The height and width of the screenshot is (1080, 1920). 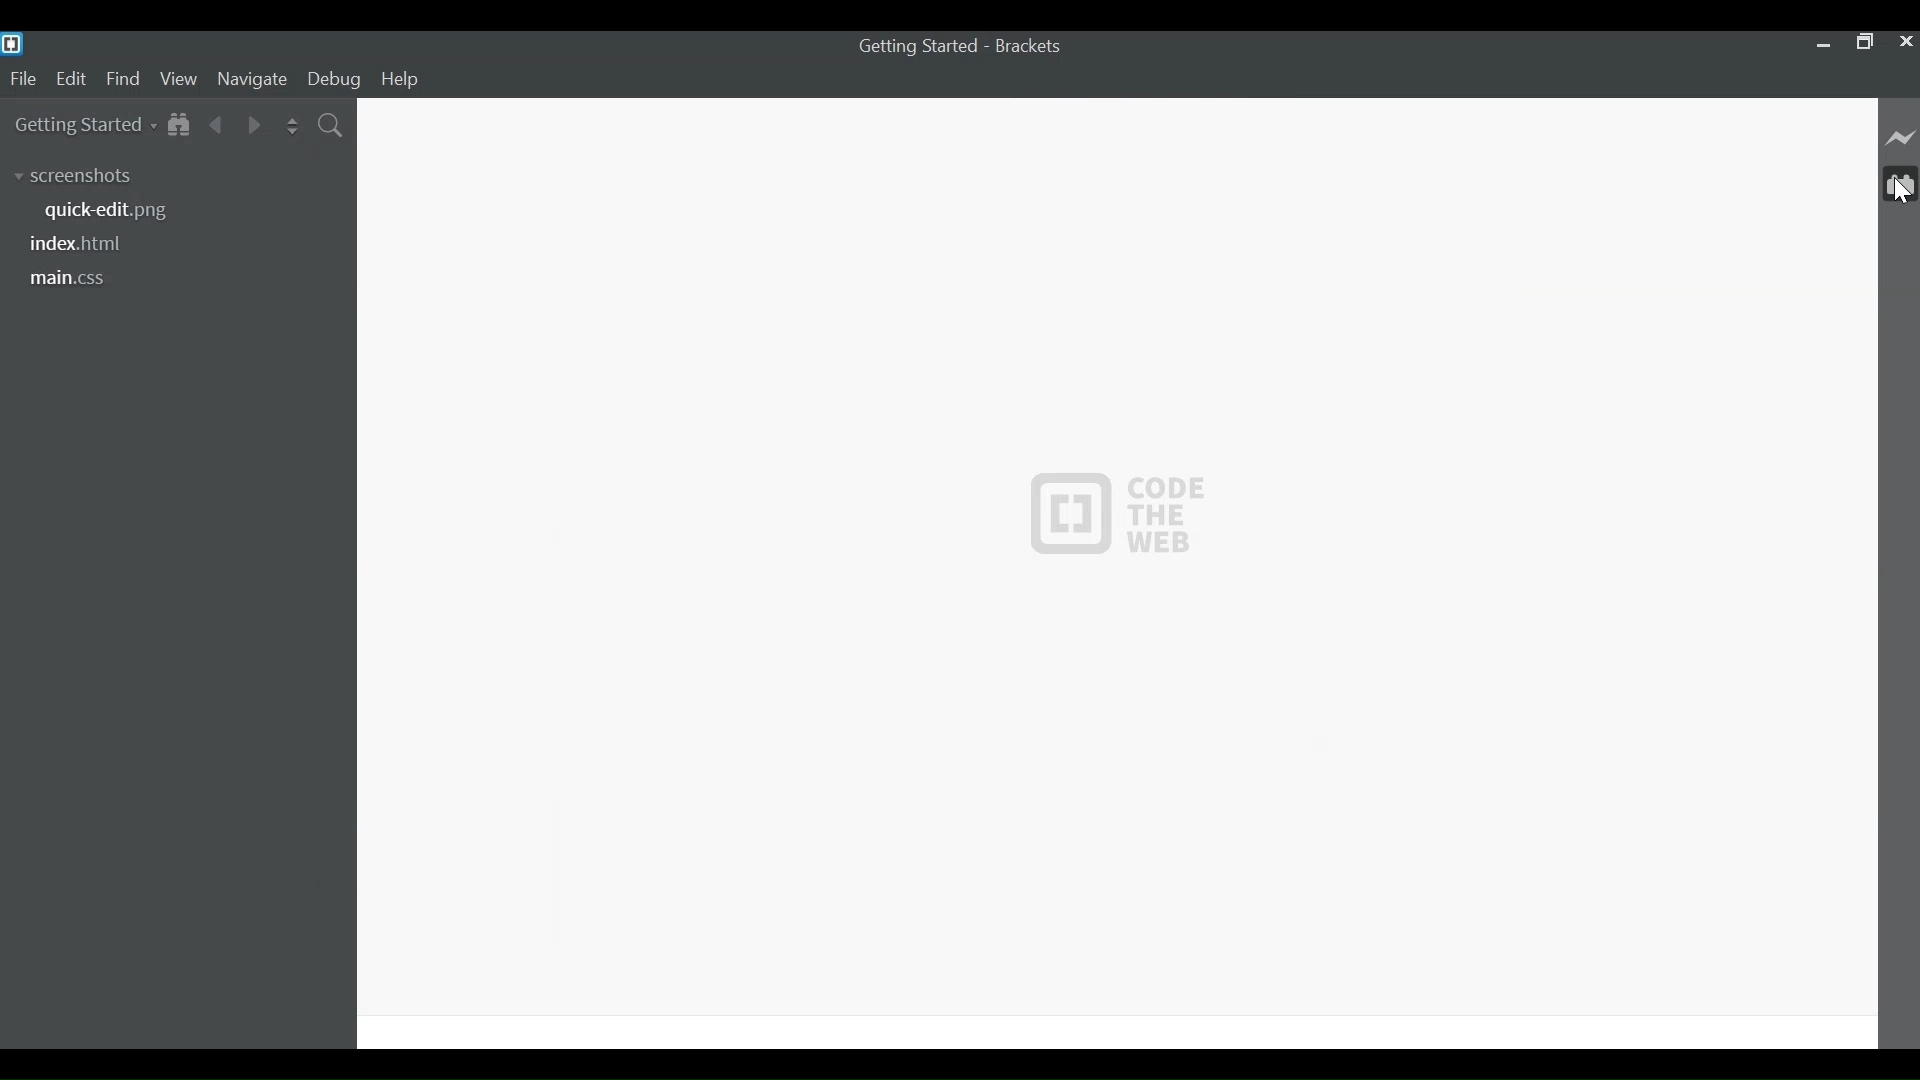 What do you see at coordinates (1864, 44) in the screenshot?
I see `Restore` at bounding box center [1864, 44].